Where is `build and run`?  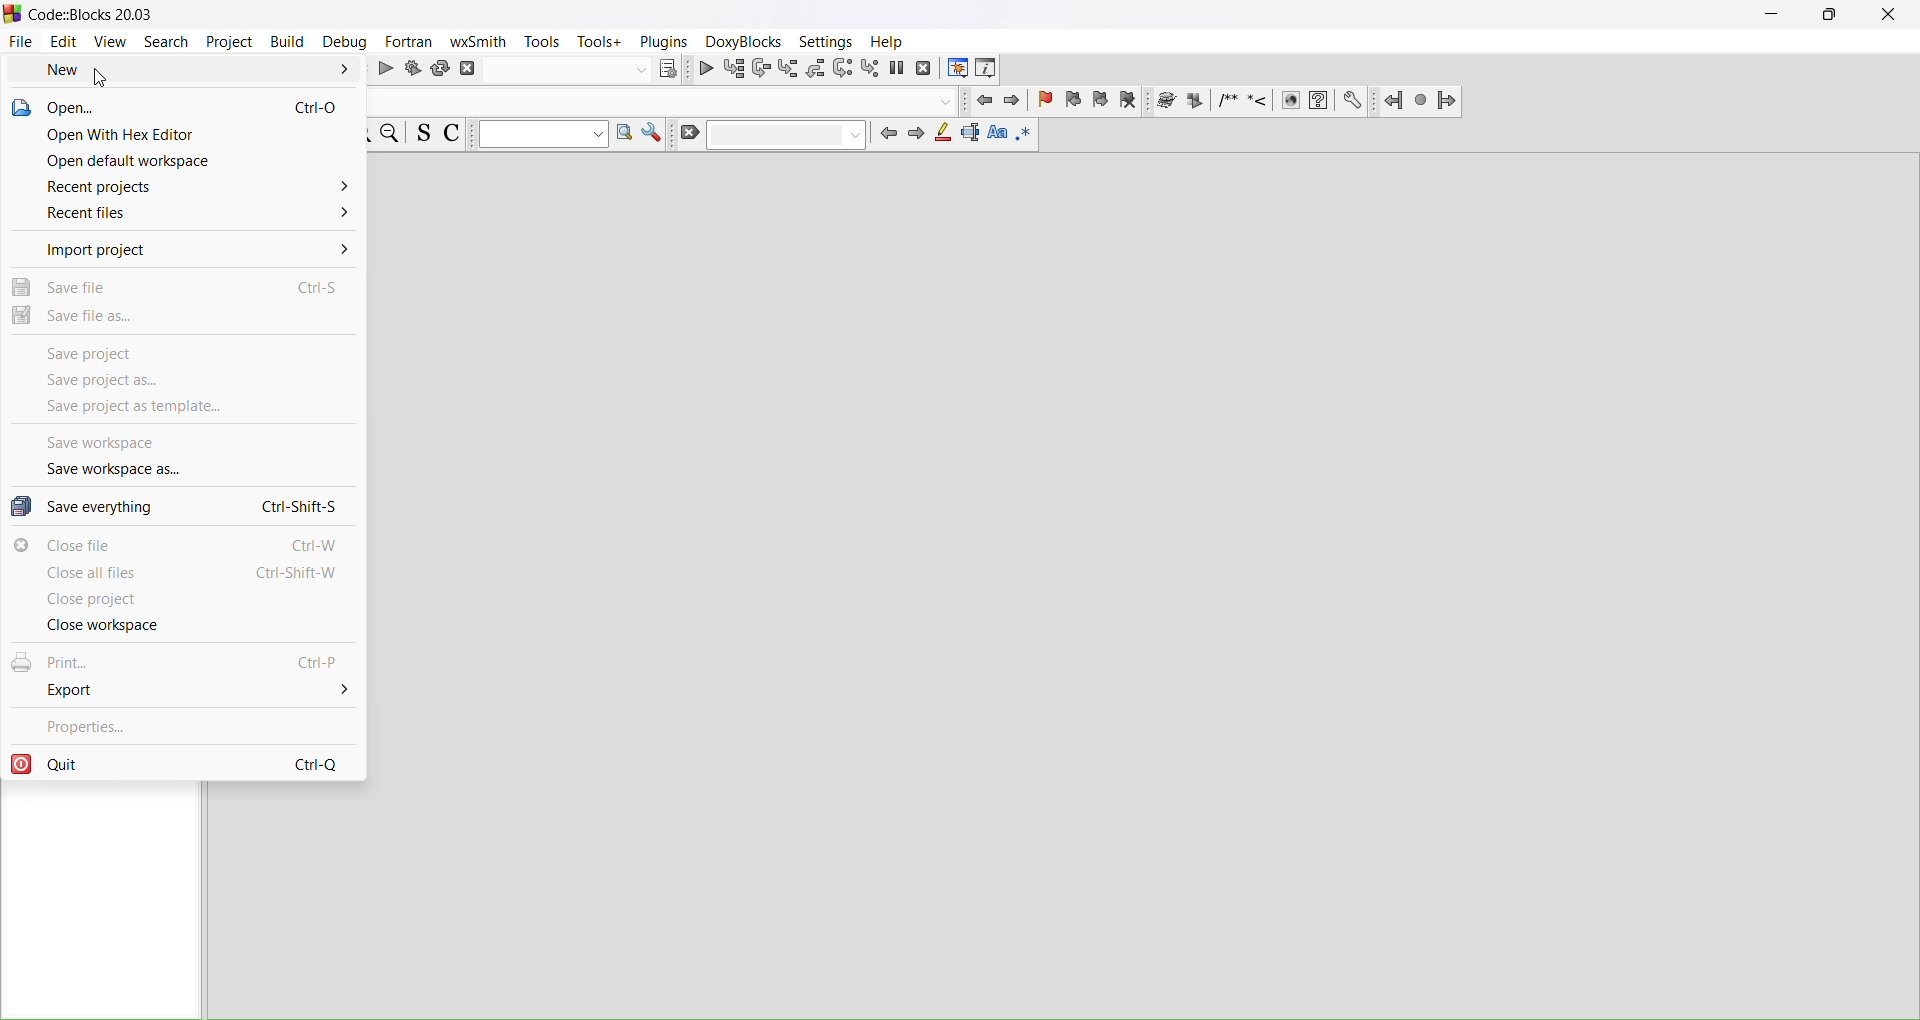 build and run is located at coordinates (414, 71).